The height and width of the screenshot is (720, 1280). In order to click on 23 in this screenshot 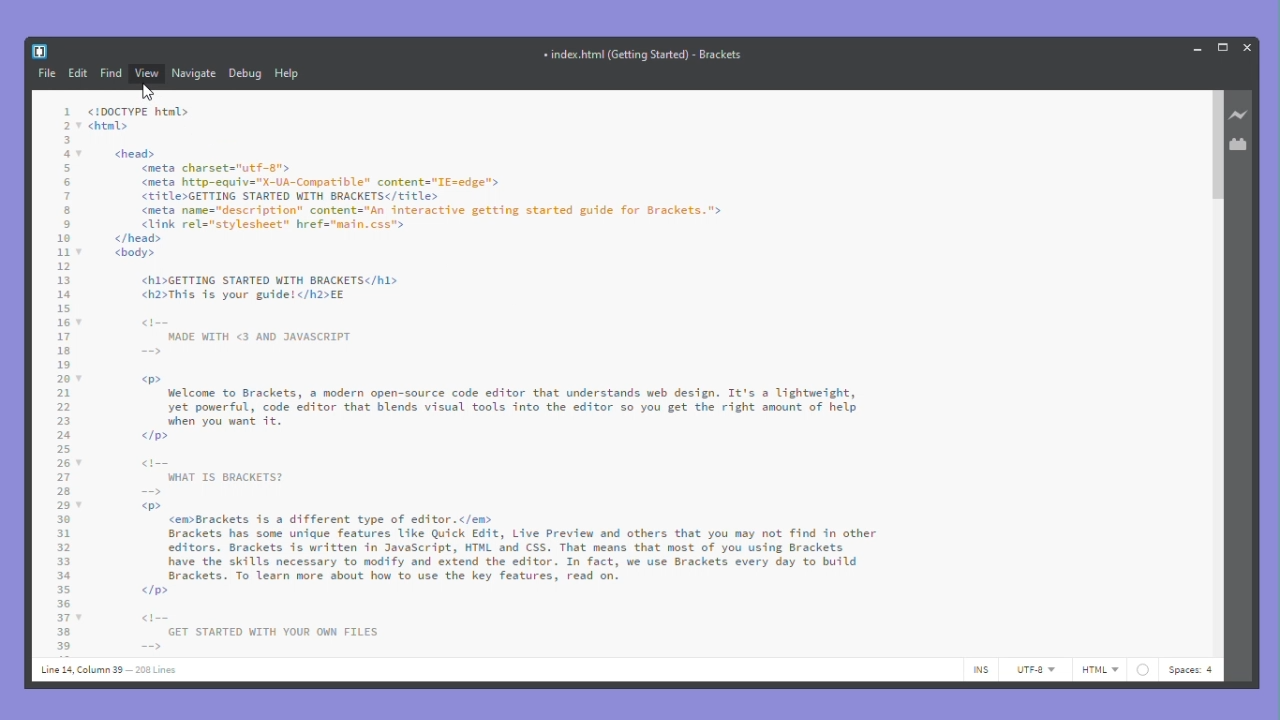, I will do `click(63, 421)`.